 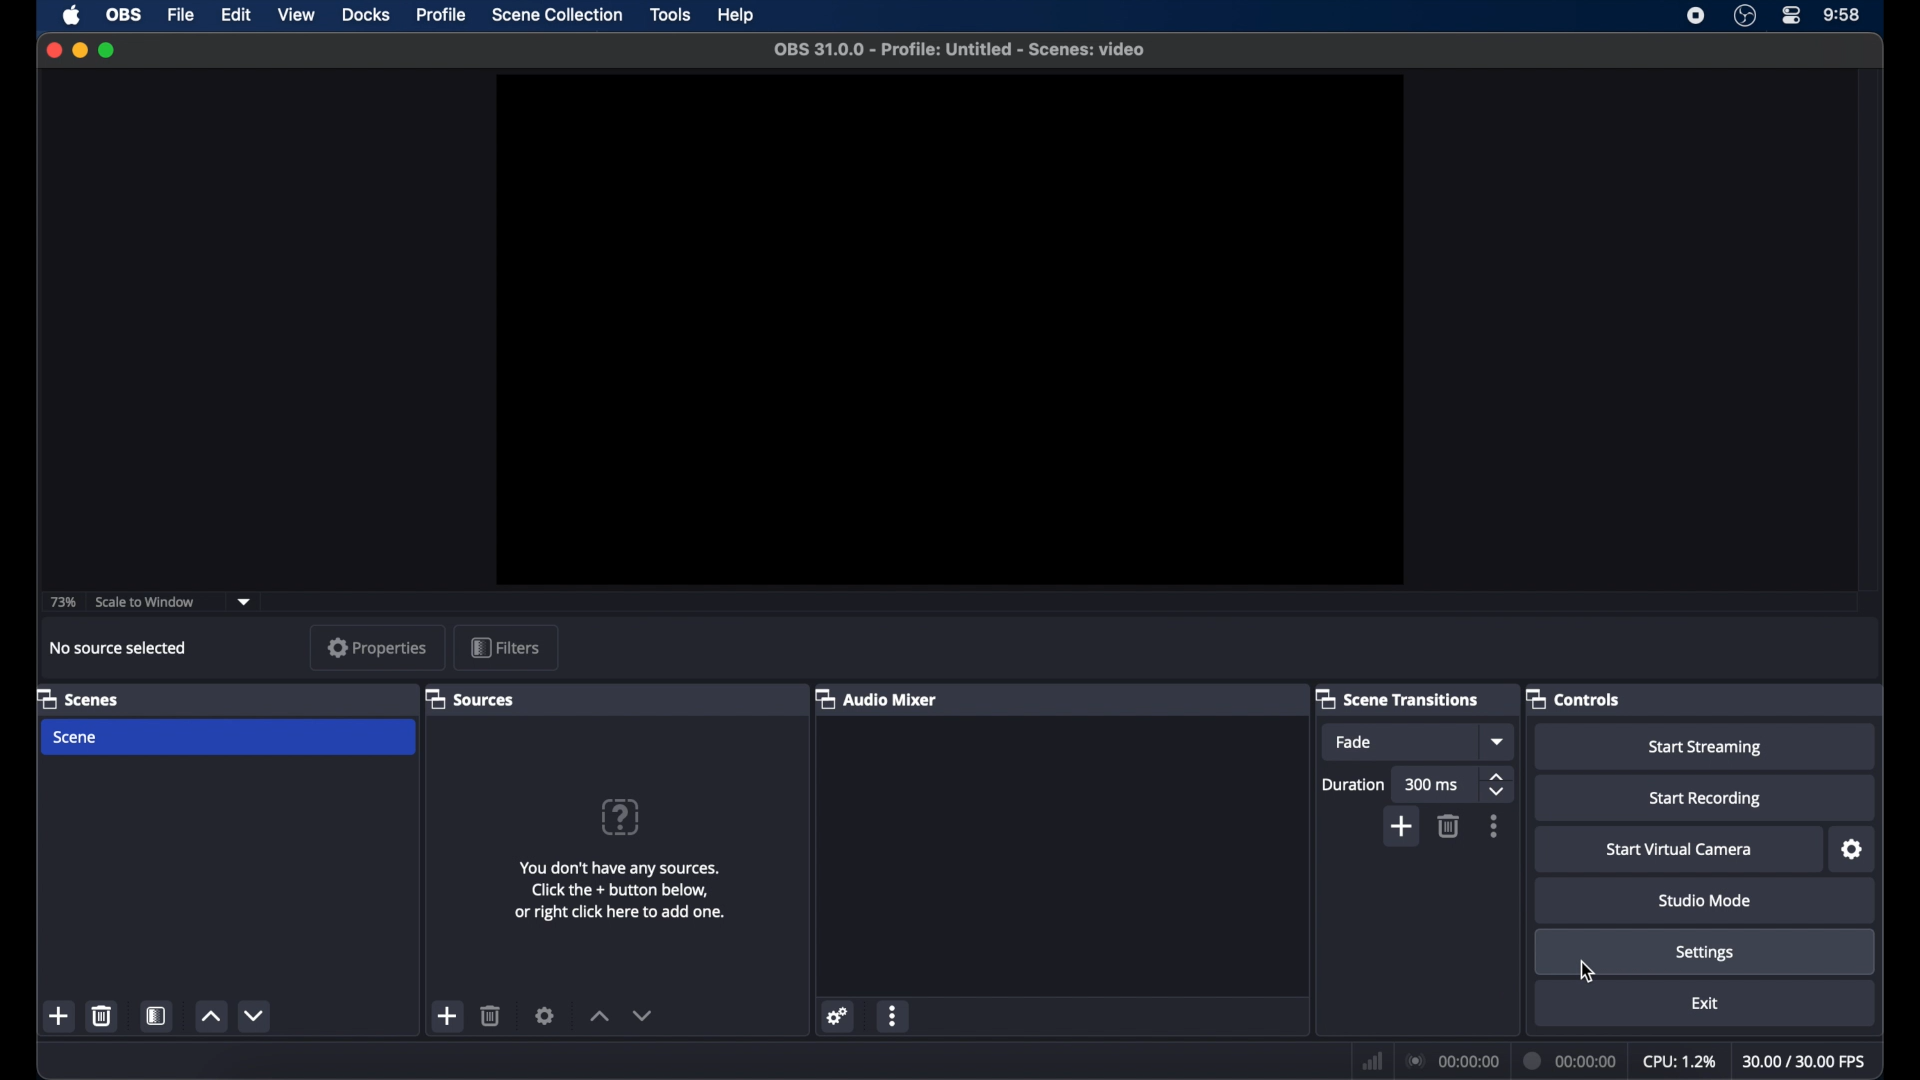 I want to click on network, so click(x=1372, y=1059).